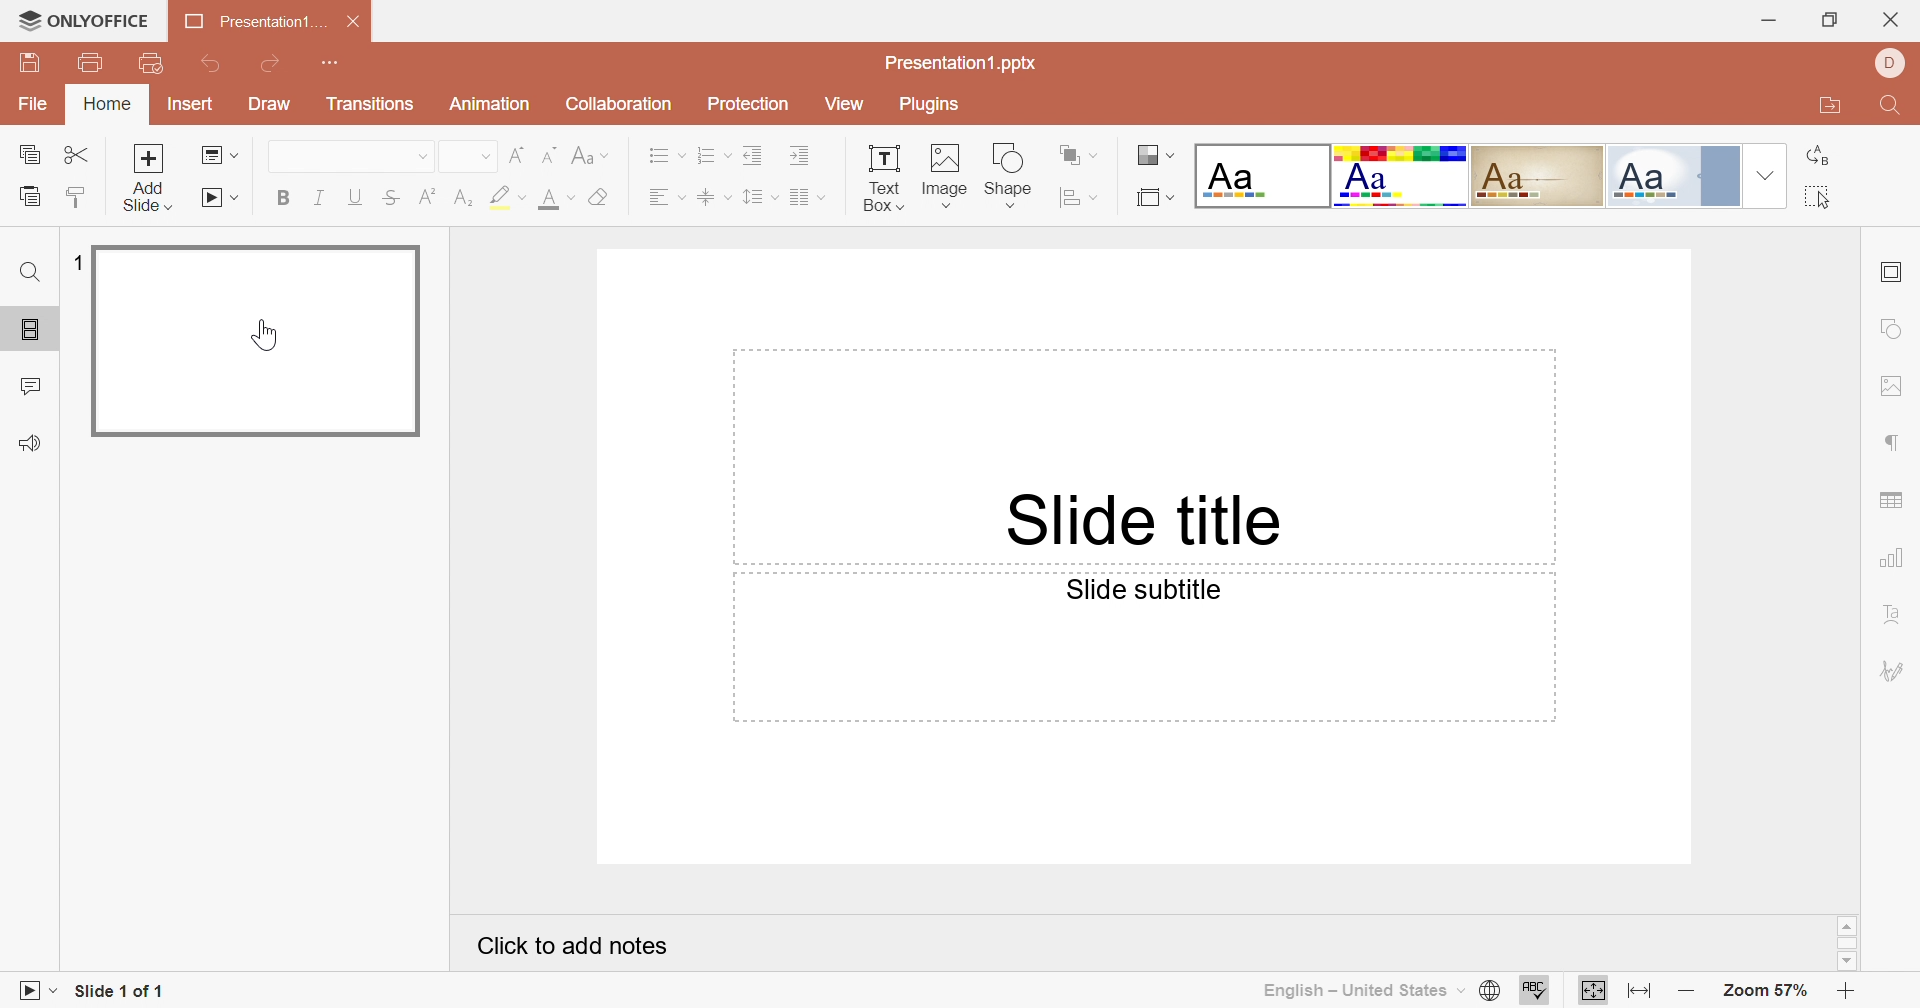  What do you see at coordinates (661, 155) in the screenshot?
I see `Bullets` at bounding box center [661, 155].